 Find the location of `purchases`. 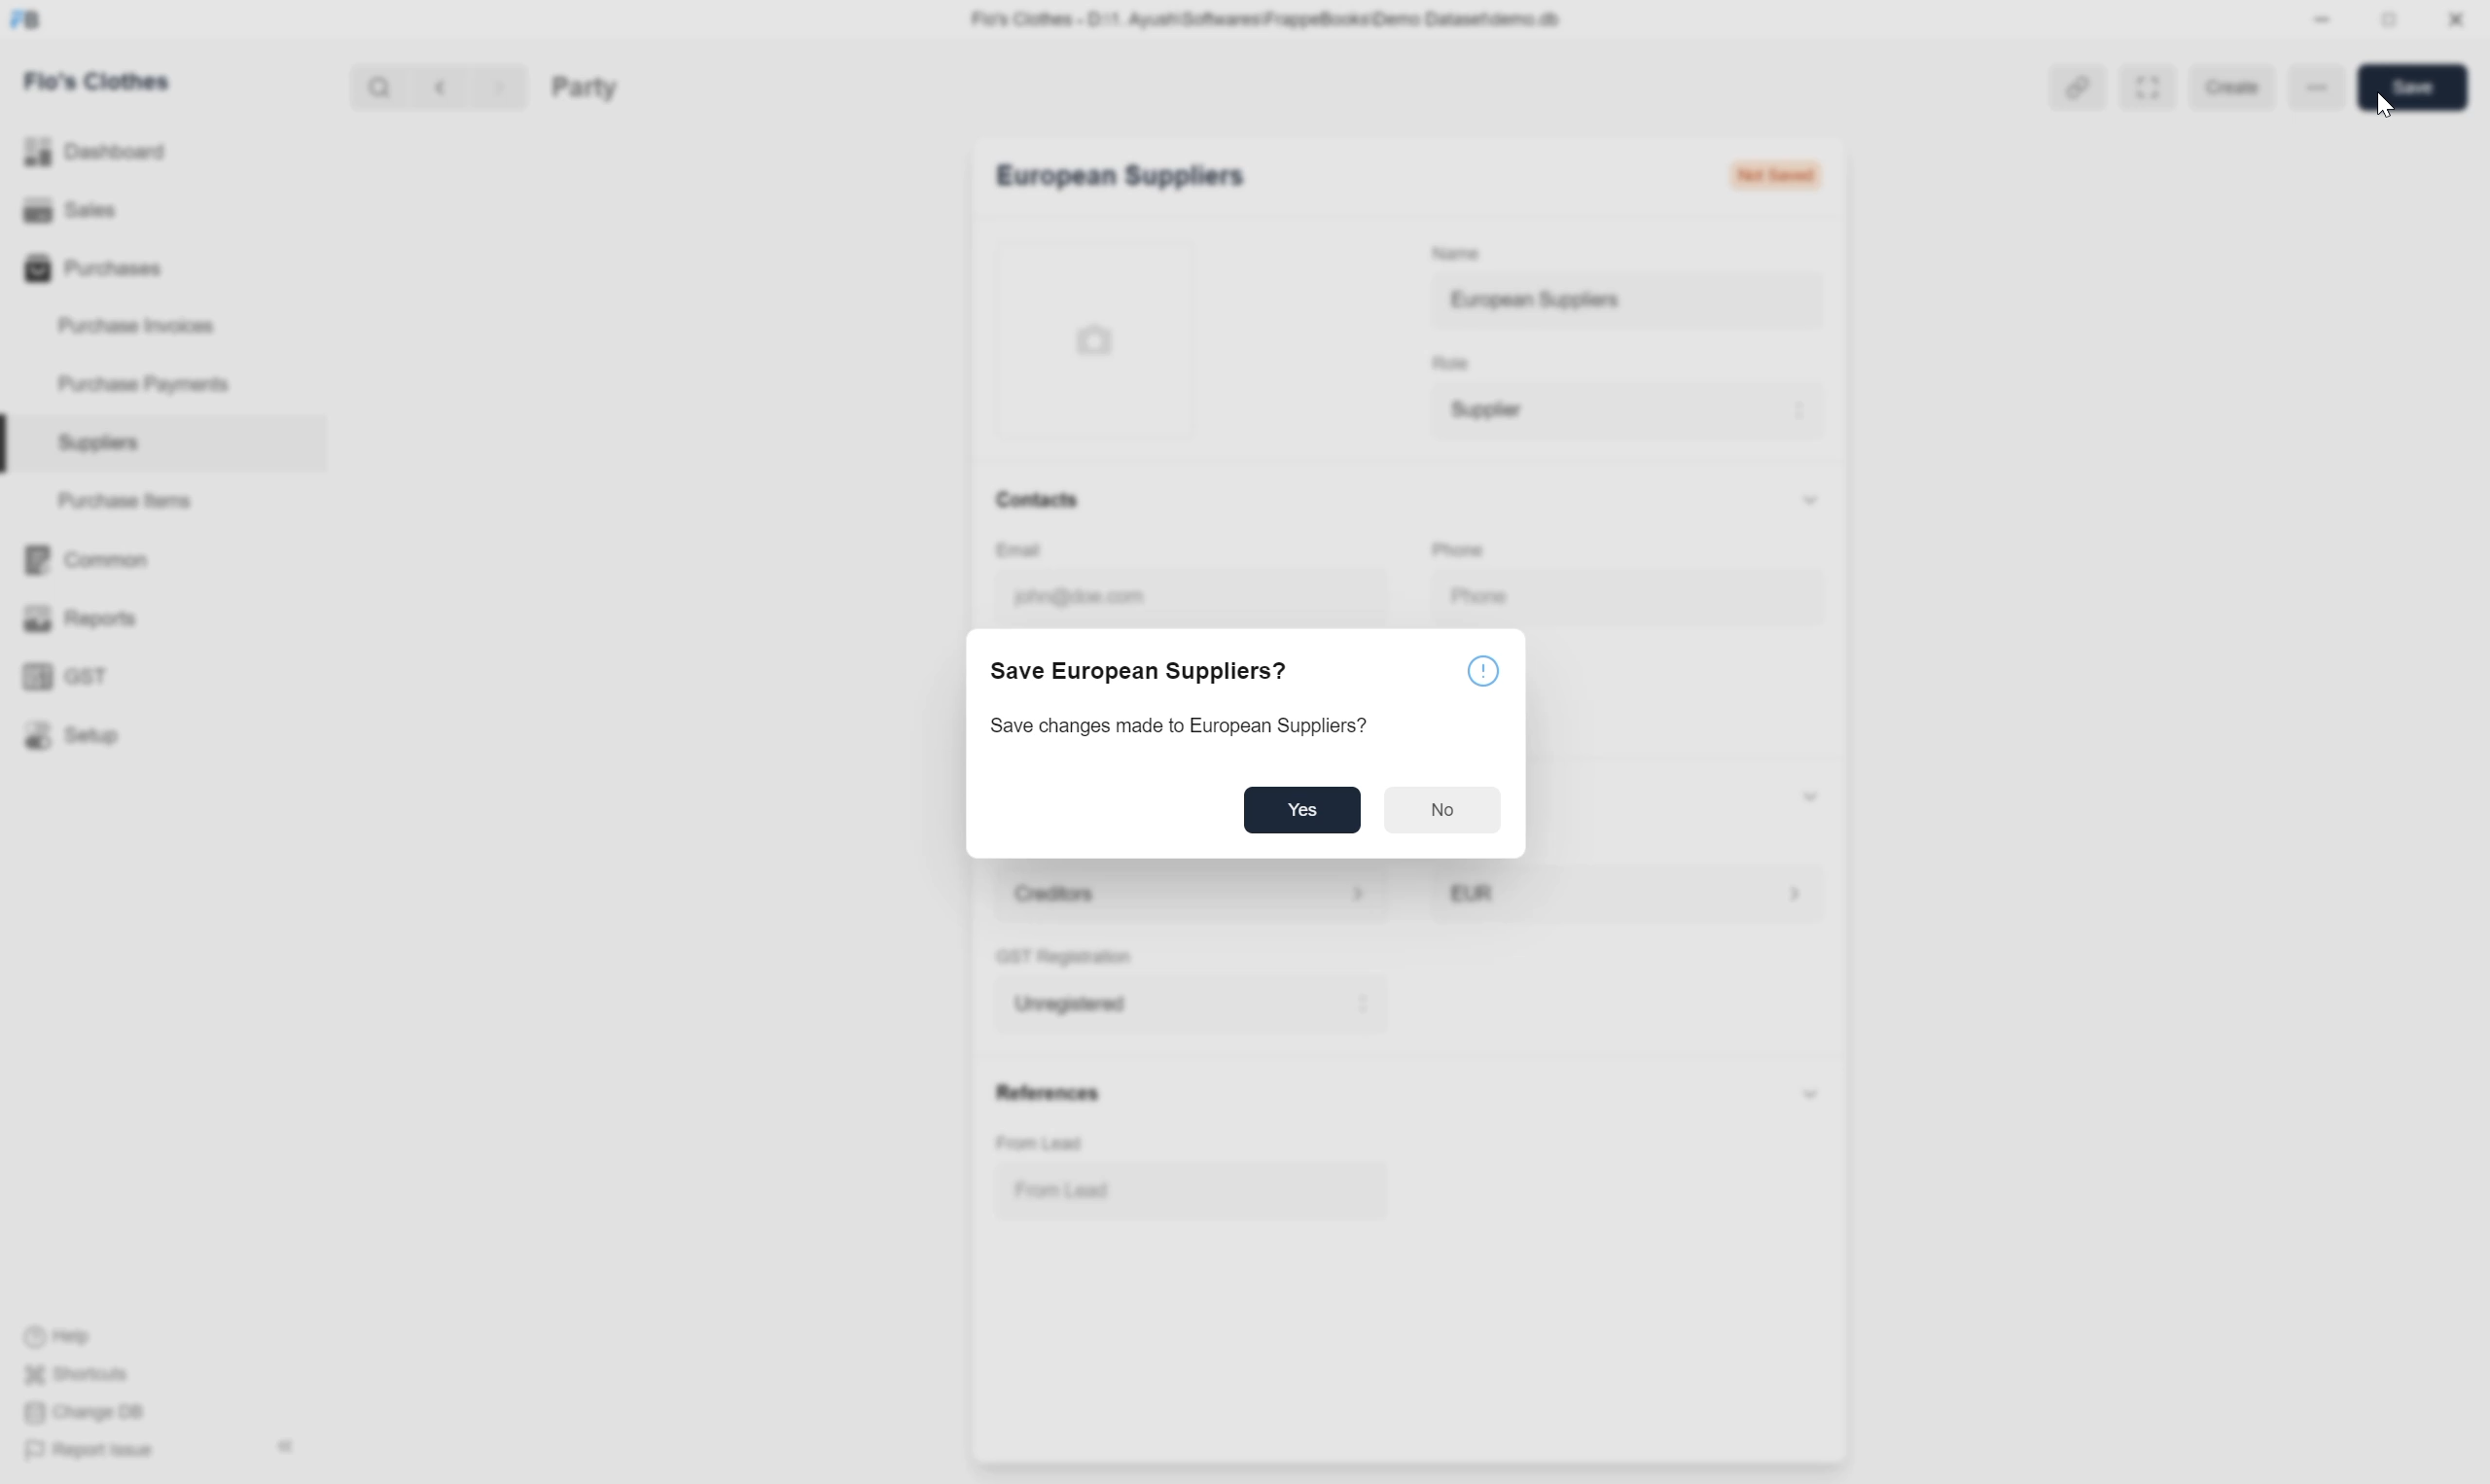

purchases is located at coordinates (88, 270).